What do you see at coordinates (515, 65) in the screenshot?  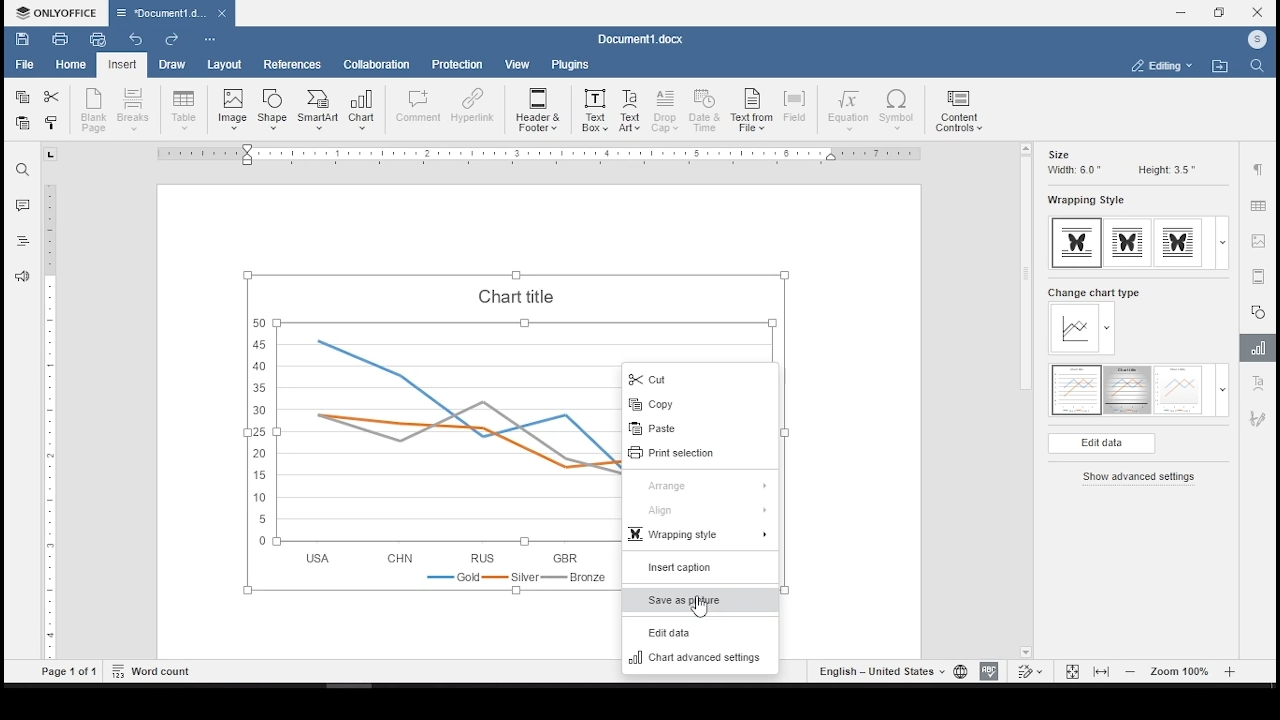 I see `view` at bounding box center [515, 65].